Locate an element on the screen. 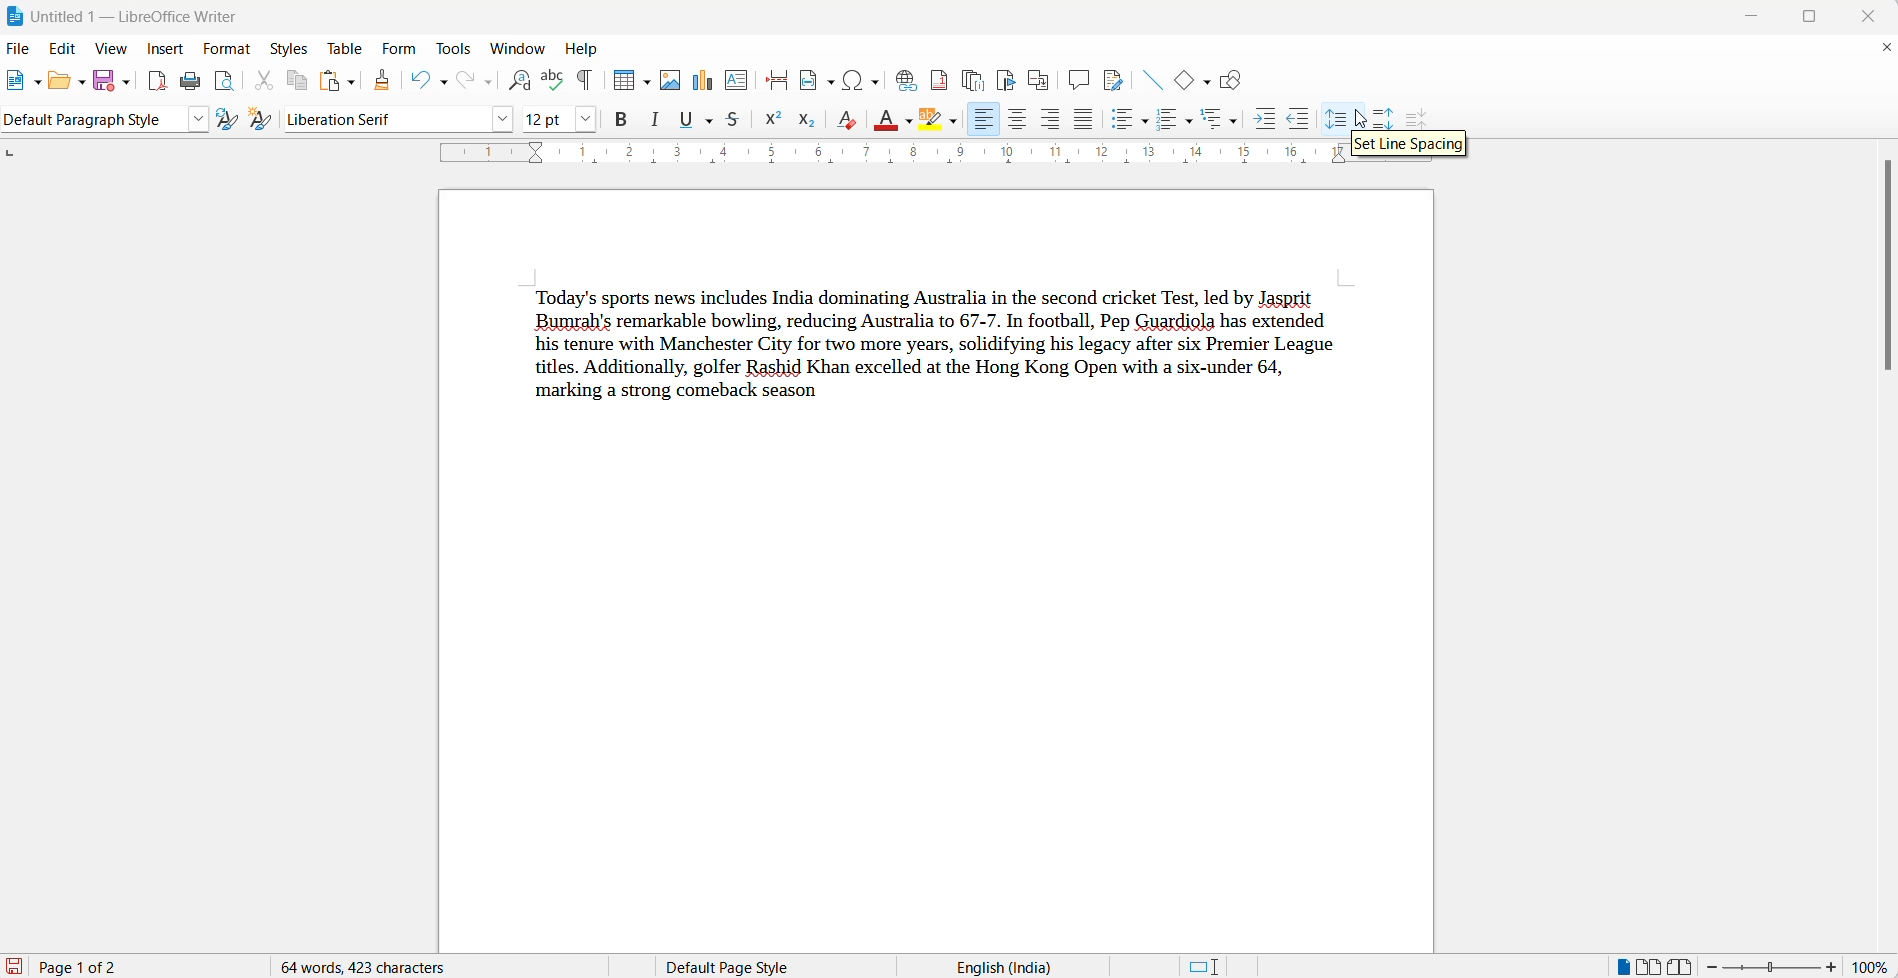 This screenshot has width=1898, height=978. insert text is located at coordinates (736, 80).